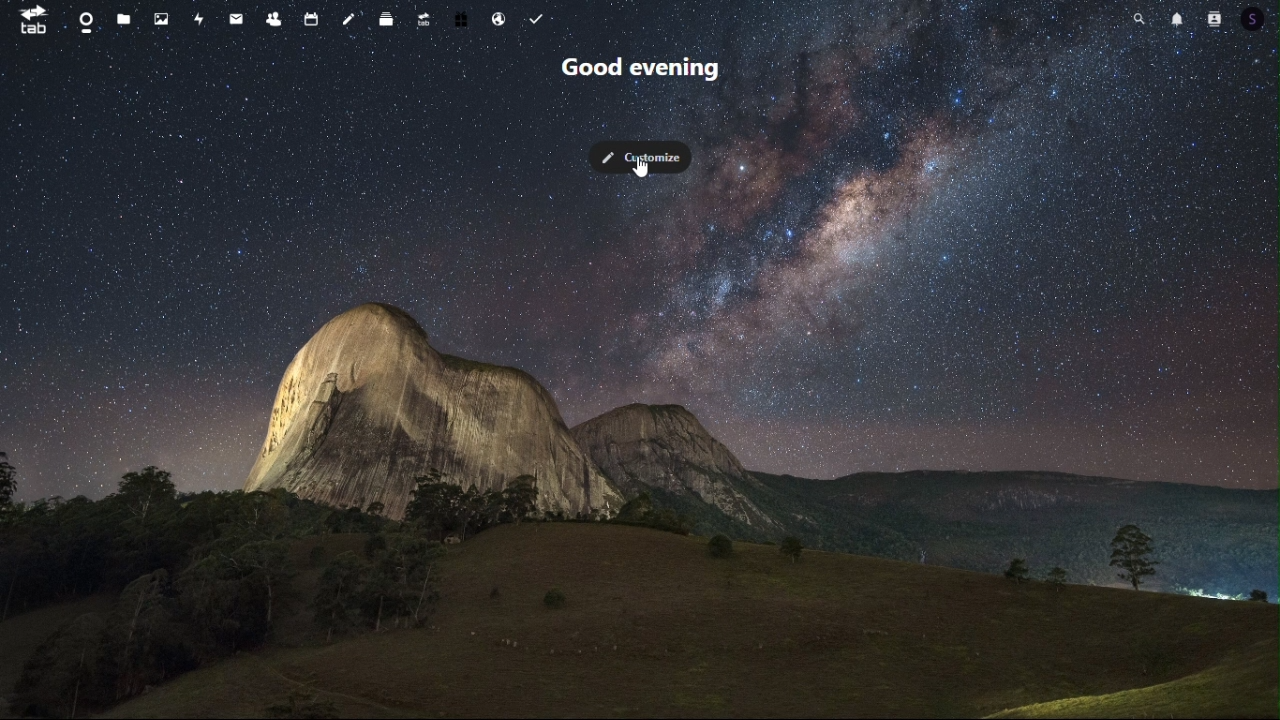 Image resolution: width=1280 pixels, height=720 pixels. Describe the element at coordinates (86, 18) in the screenshot. I see `dashboard` at that location.